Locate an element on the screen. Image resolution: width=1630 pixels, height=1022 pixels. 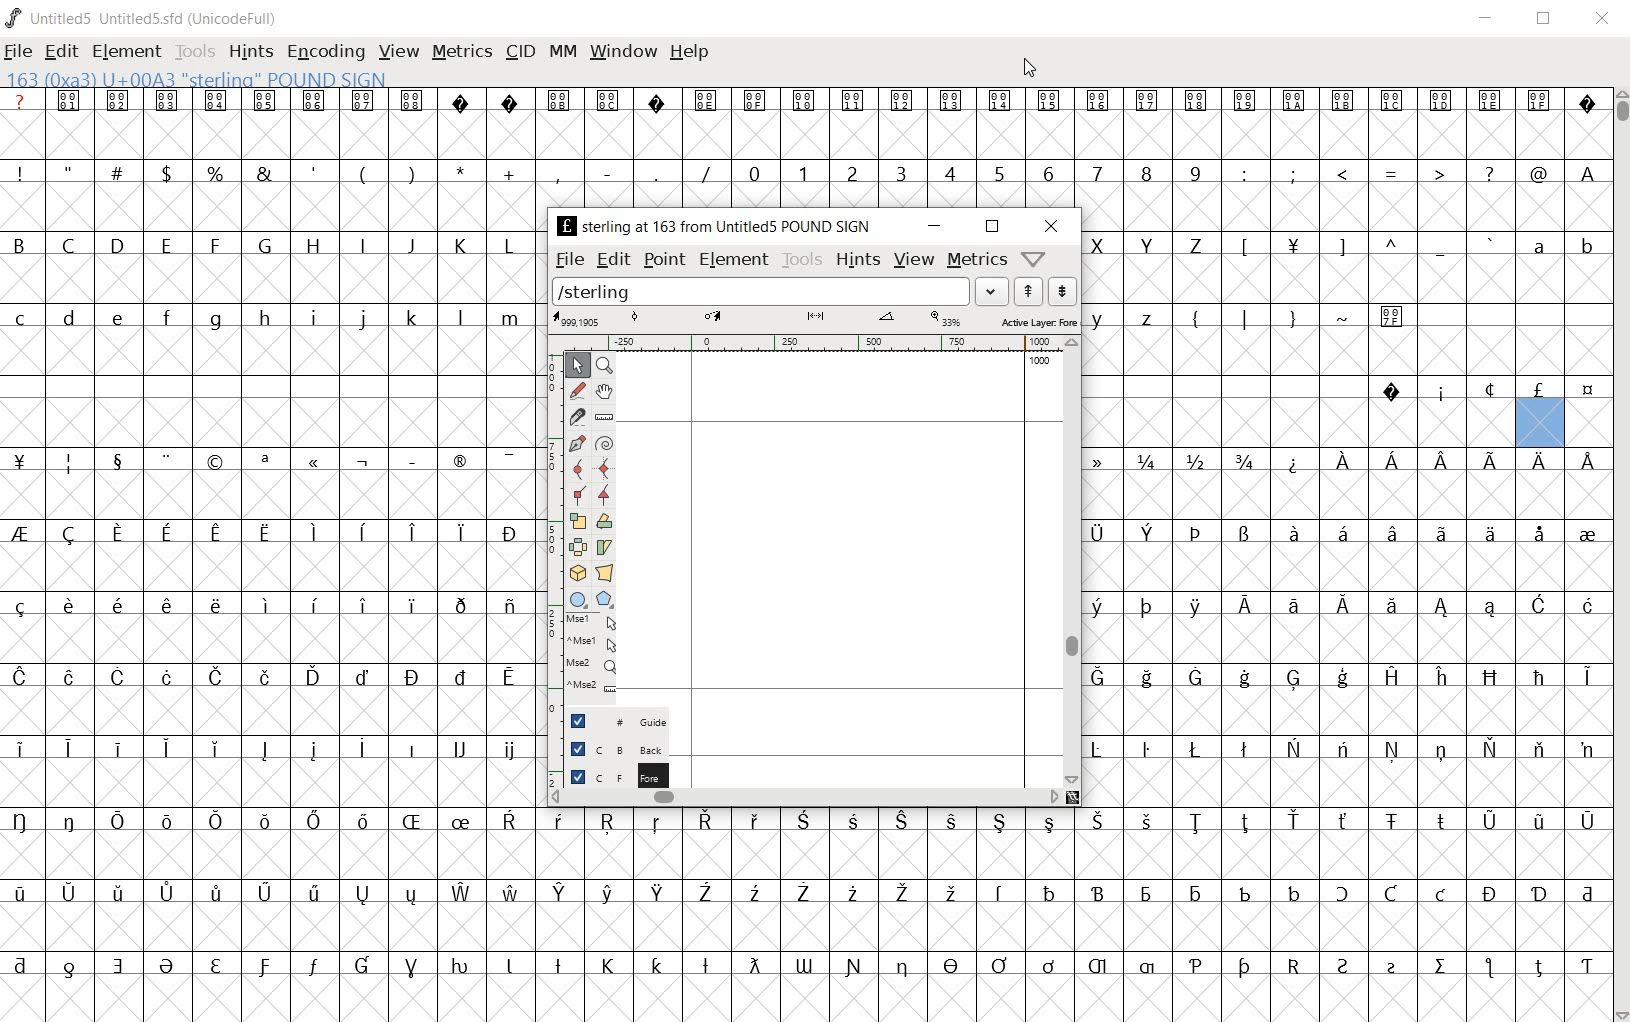
Symbol is located at coordinates (458, 824).